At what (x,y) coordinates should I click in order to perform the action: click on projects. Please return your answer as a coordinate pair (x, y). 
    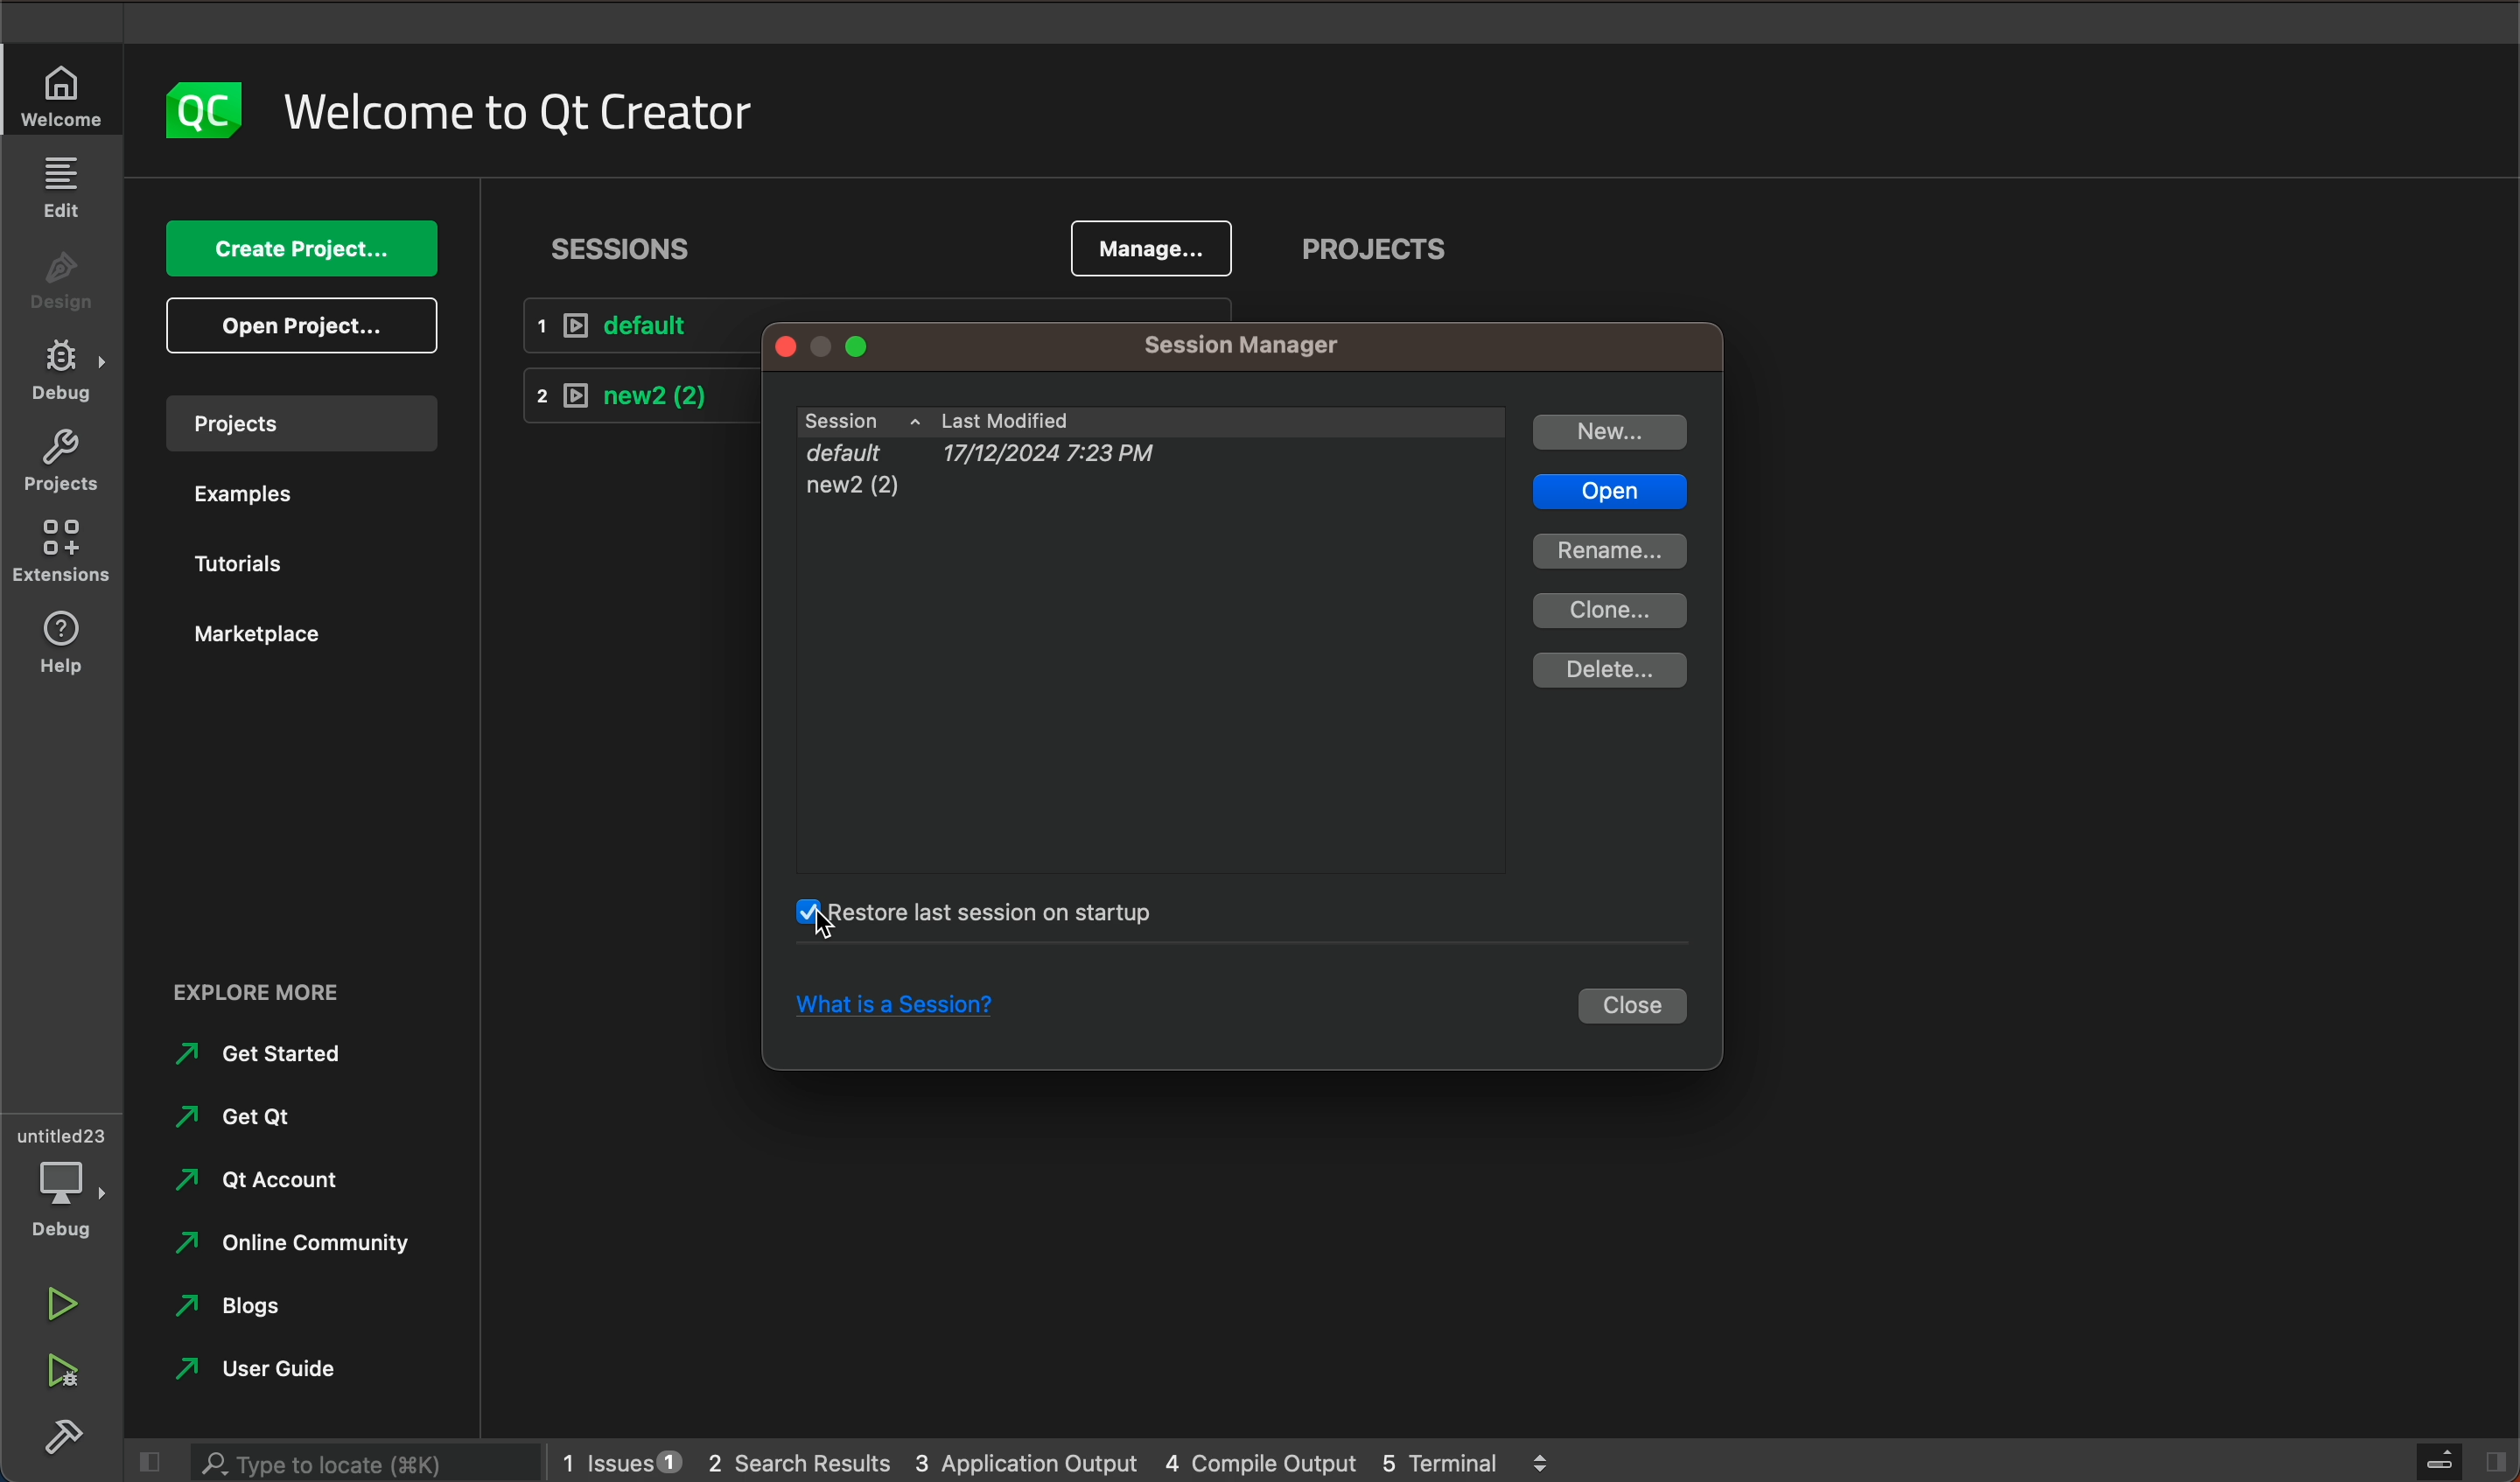
    Looking at the image, I should click on (1385, 249).